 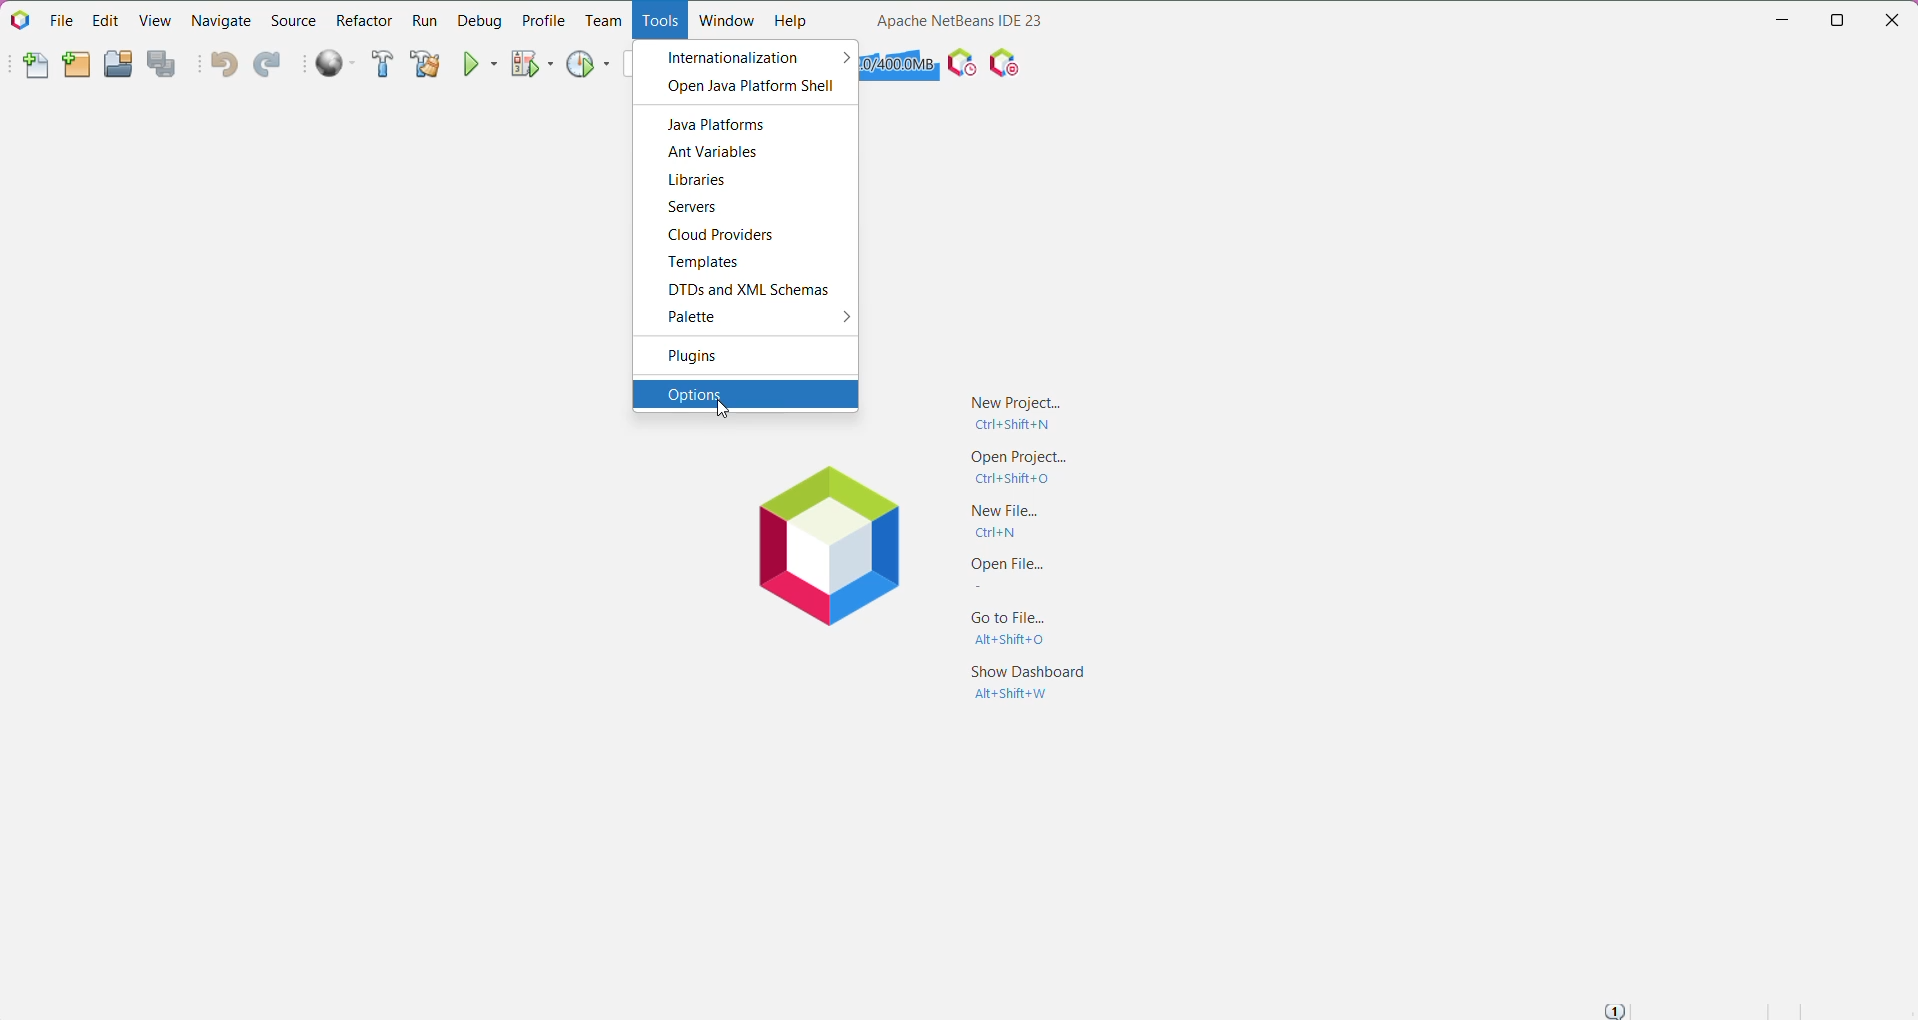 I want to click on Restore Down, so click(x=1840, y=20).